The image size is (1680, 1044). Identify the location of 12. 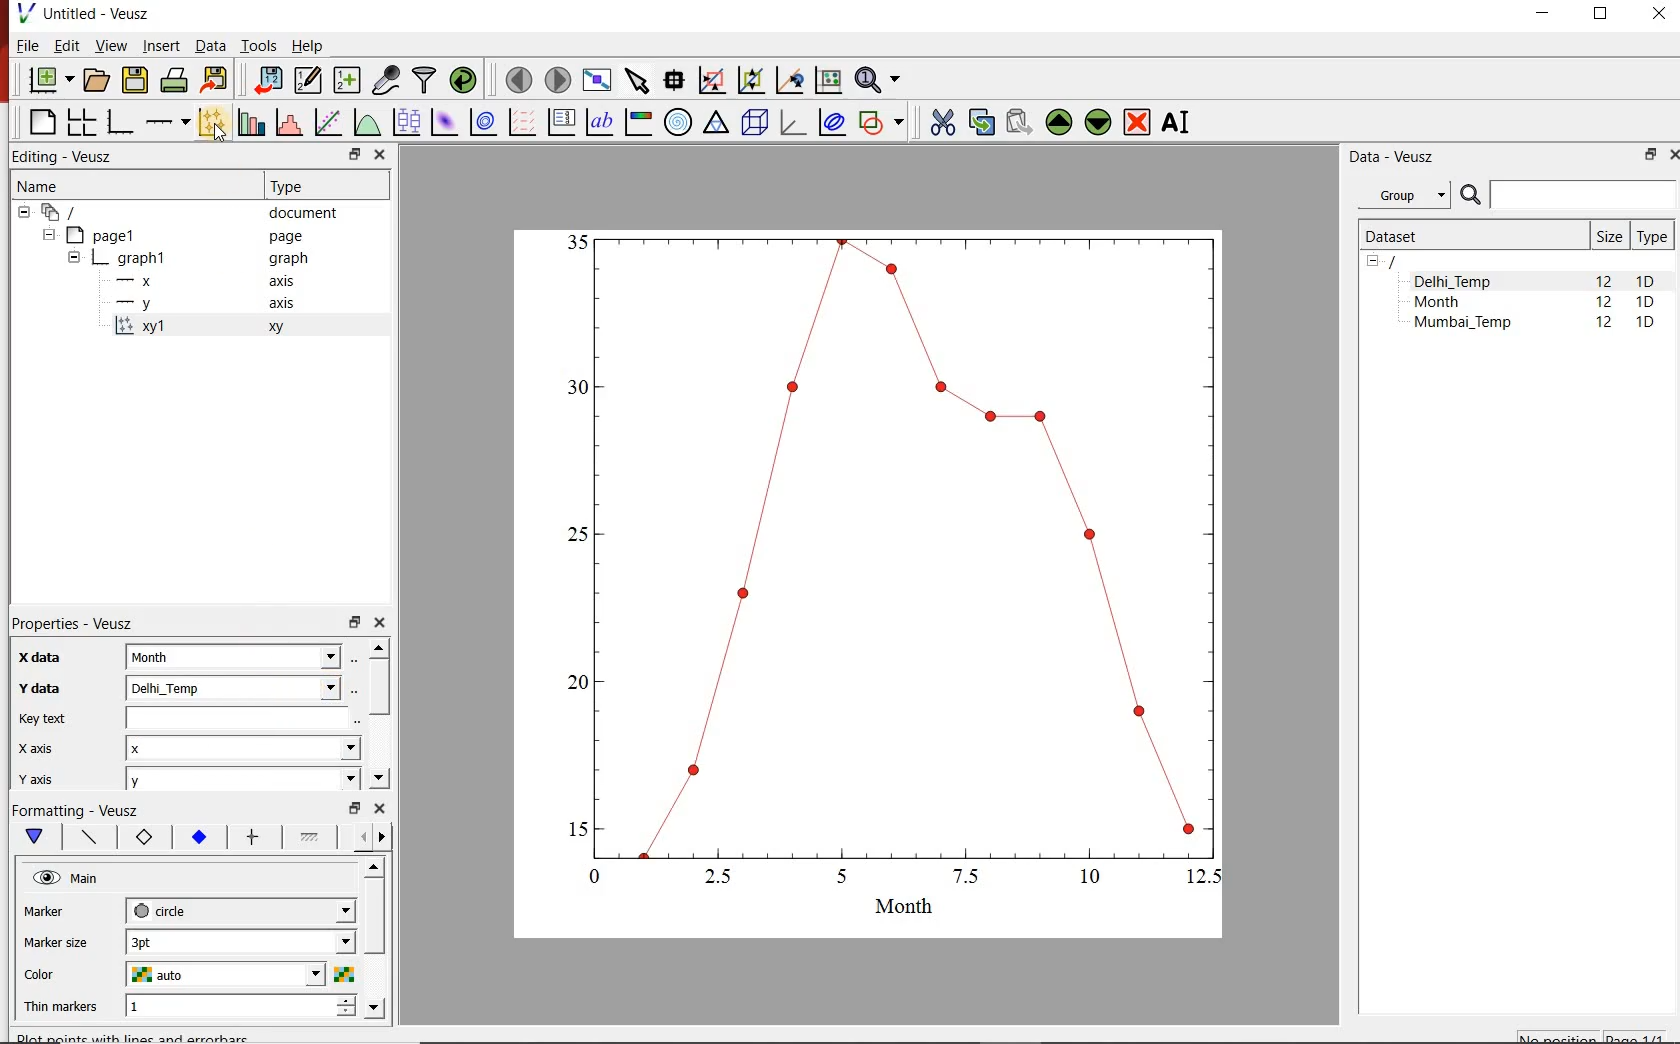
(1606, 325).